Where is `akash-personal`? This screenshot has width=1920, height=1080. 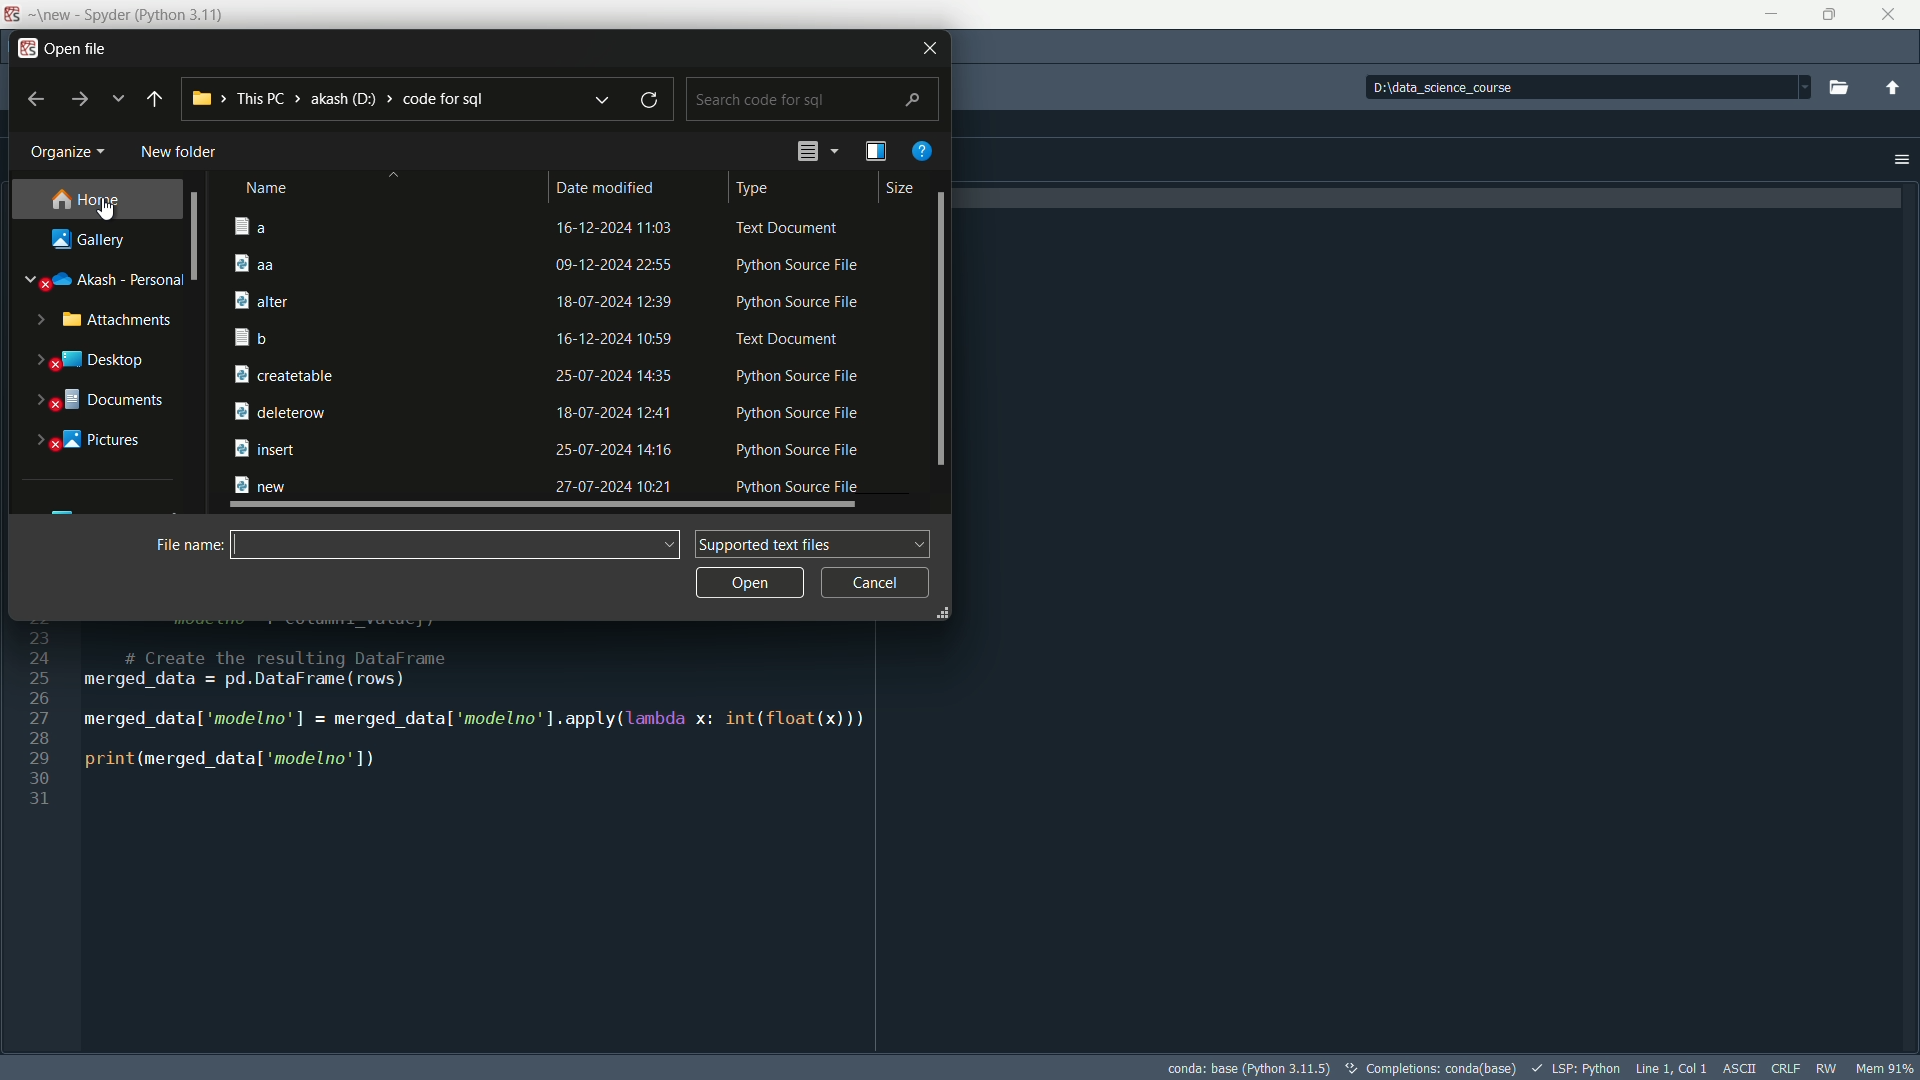 akash-personal is located at coordinates (117, 280).